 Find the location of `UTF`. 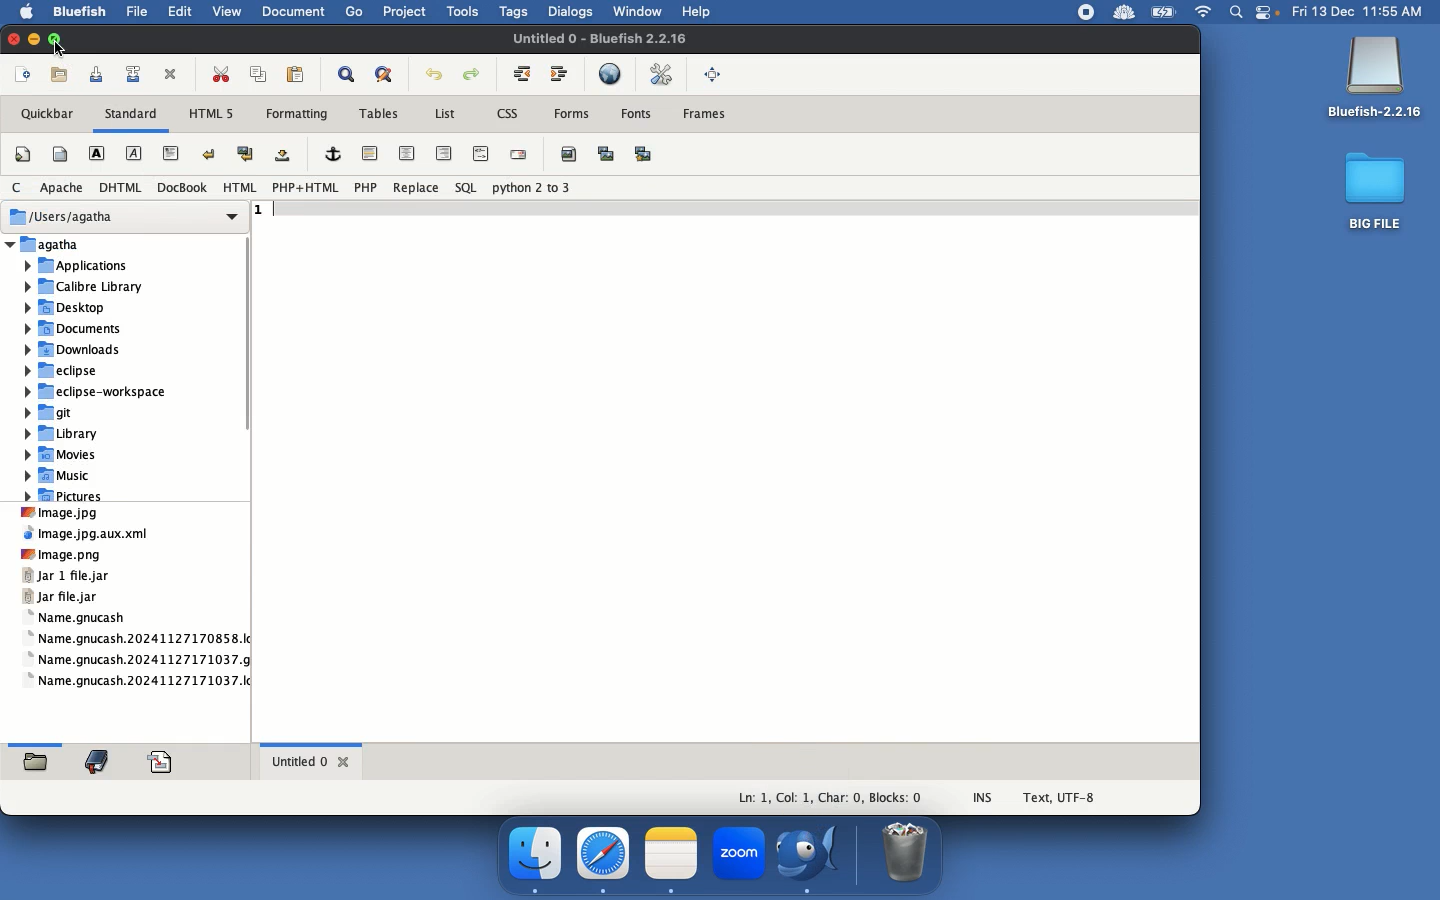

UTF is located at coordinates (1061, 801).